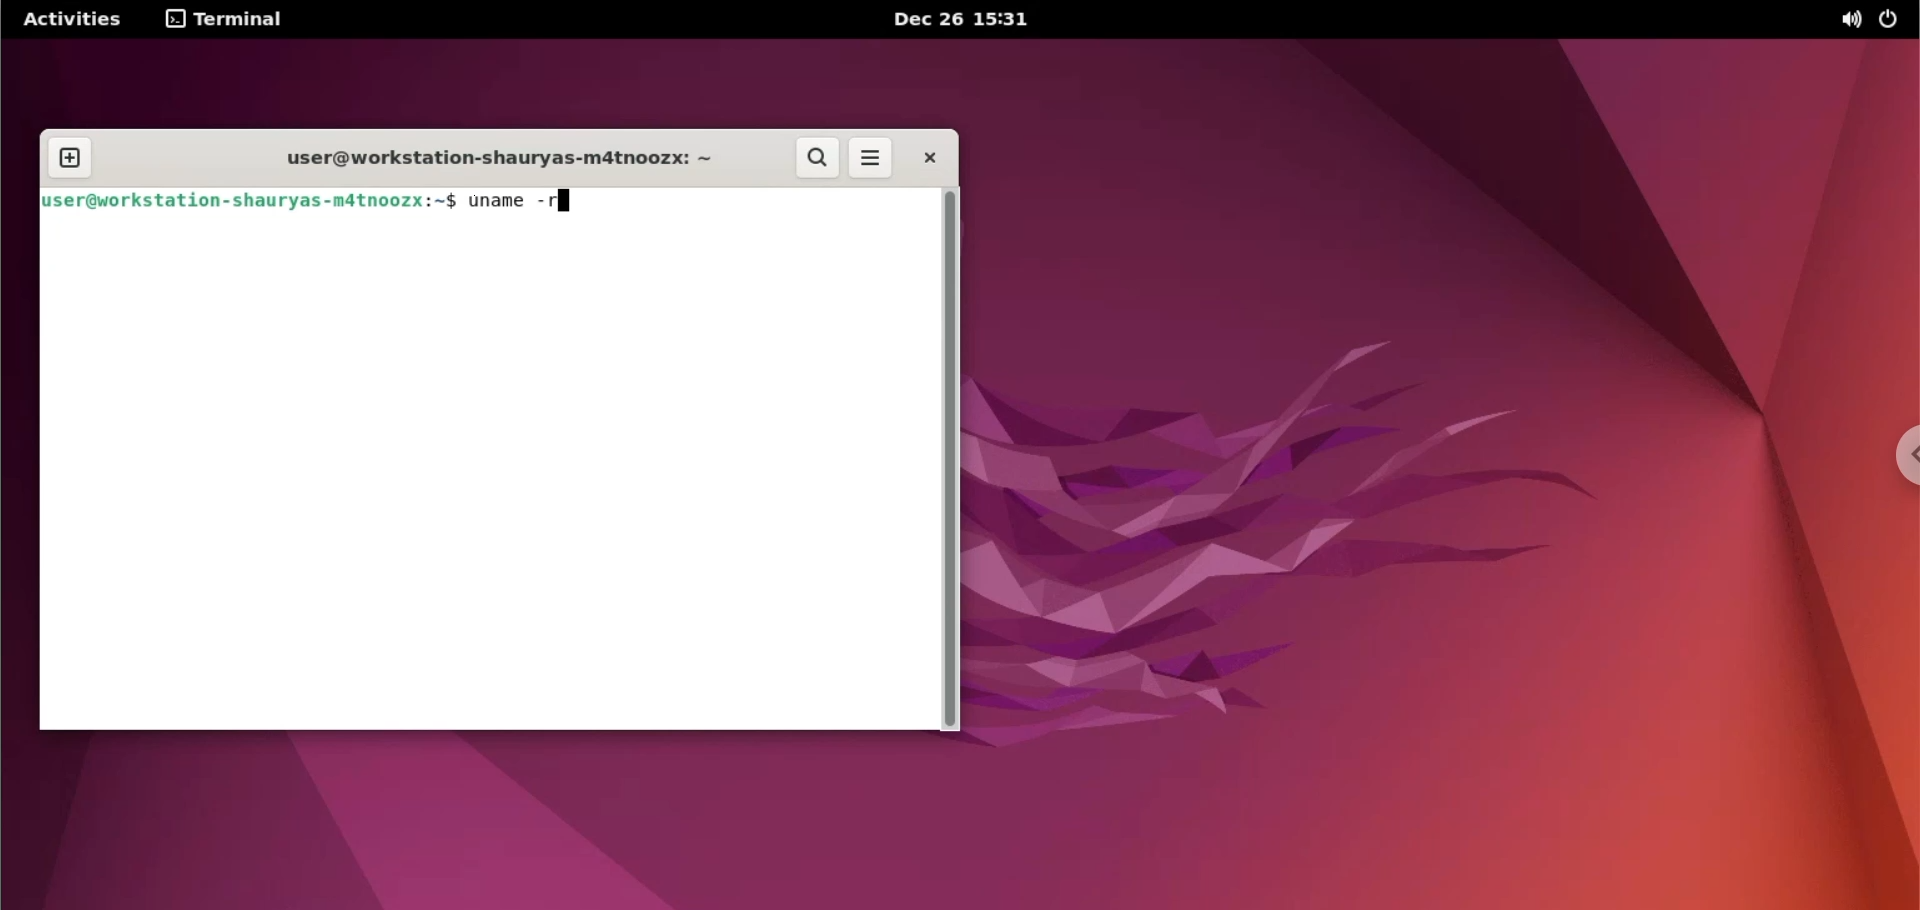 The width and height of the screenshot is (1920, 910). Describe the element at coordinates (250, 201) in the screenshot. I see `user@workstation-shauryas-mdtnoozx:~$` at that location.